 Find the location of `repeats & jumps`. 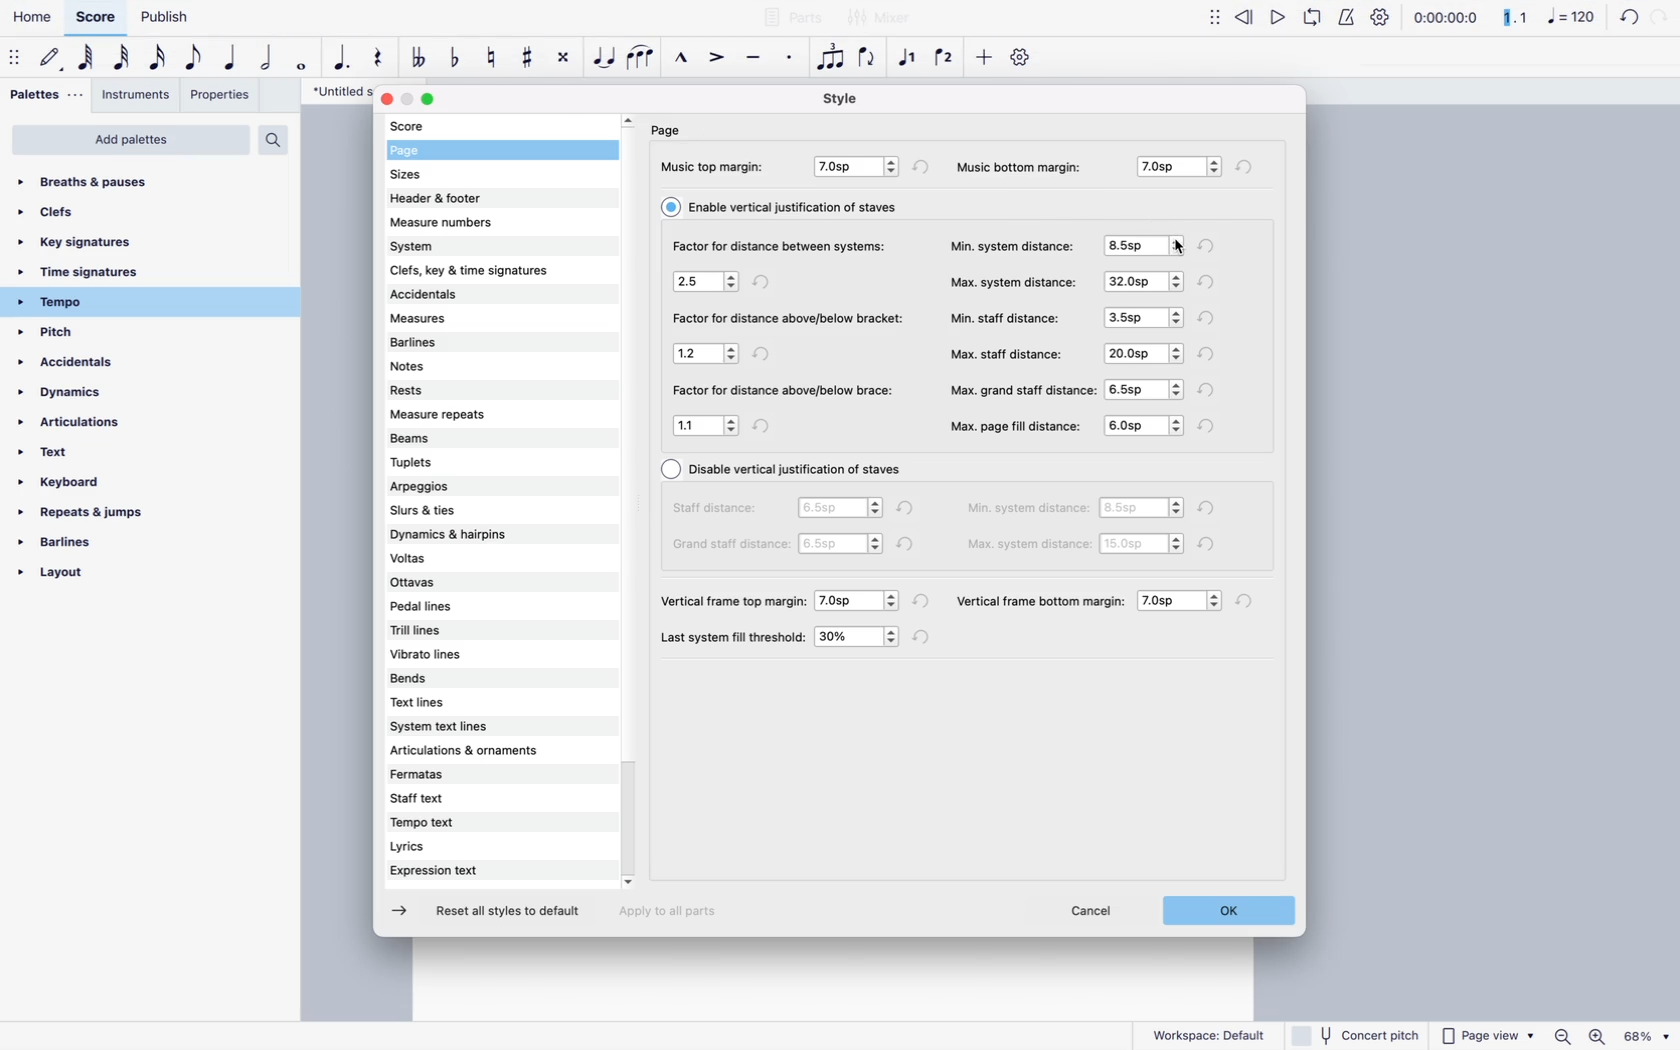

repeats & jumps is located at coordinates (83, 514).